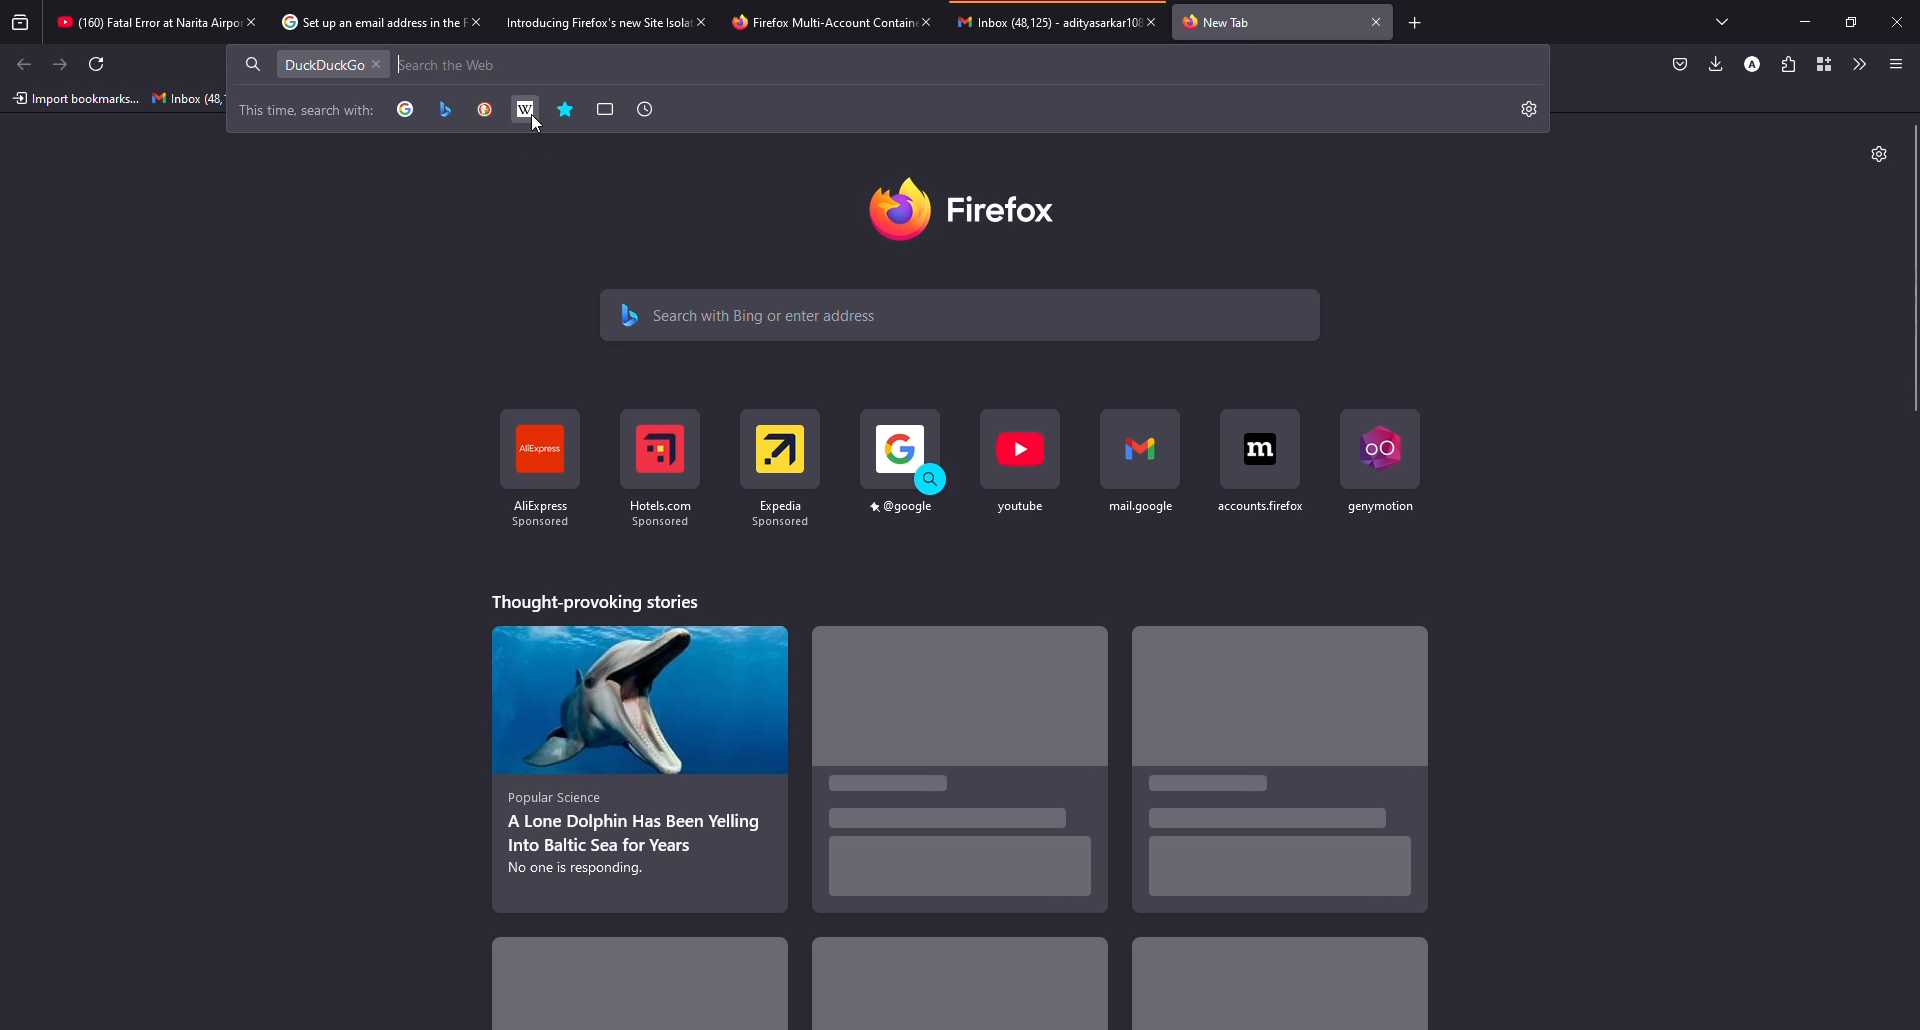 Image resolution: width=1920 pixels, height=1030 pixels. What do you see at coordinates (355, 23) in the screenshot?
I see `tab` at bounding box center [355, 23].